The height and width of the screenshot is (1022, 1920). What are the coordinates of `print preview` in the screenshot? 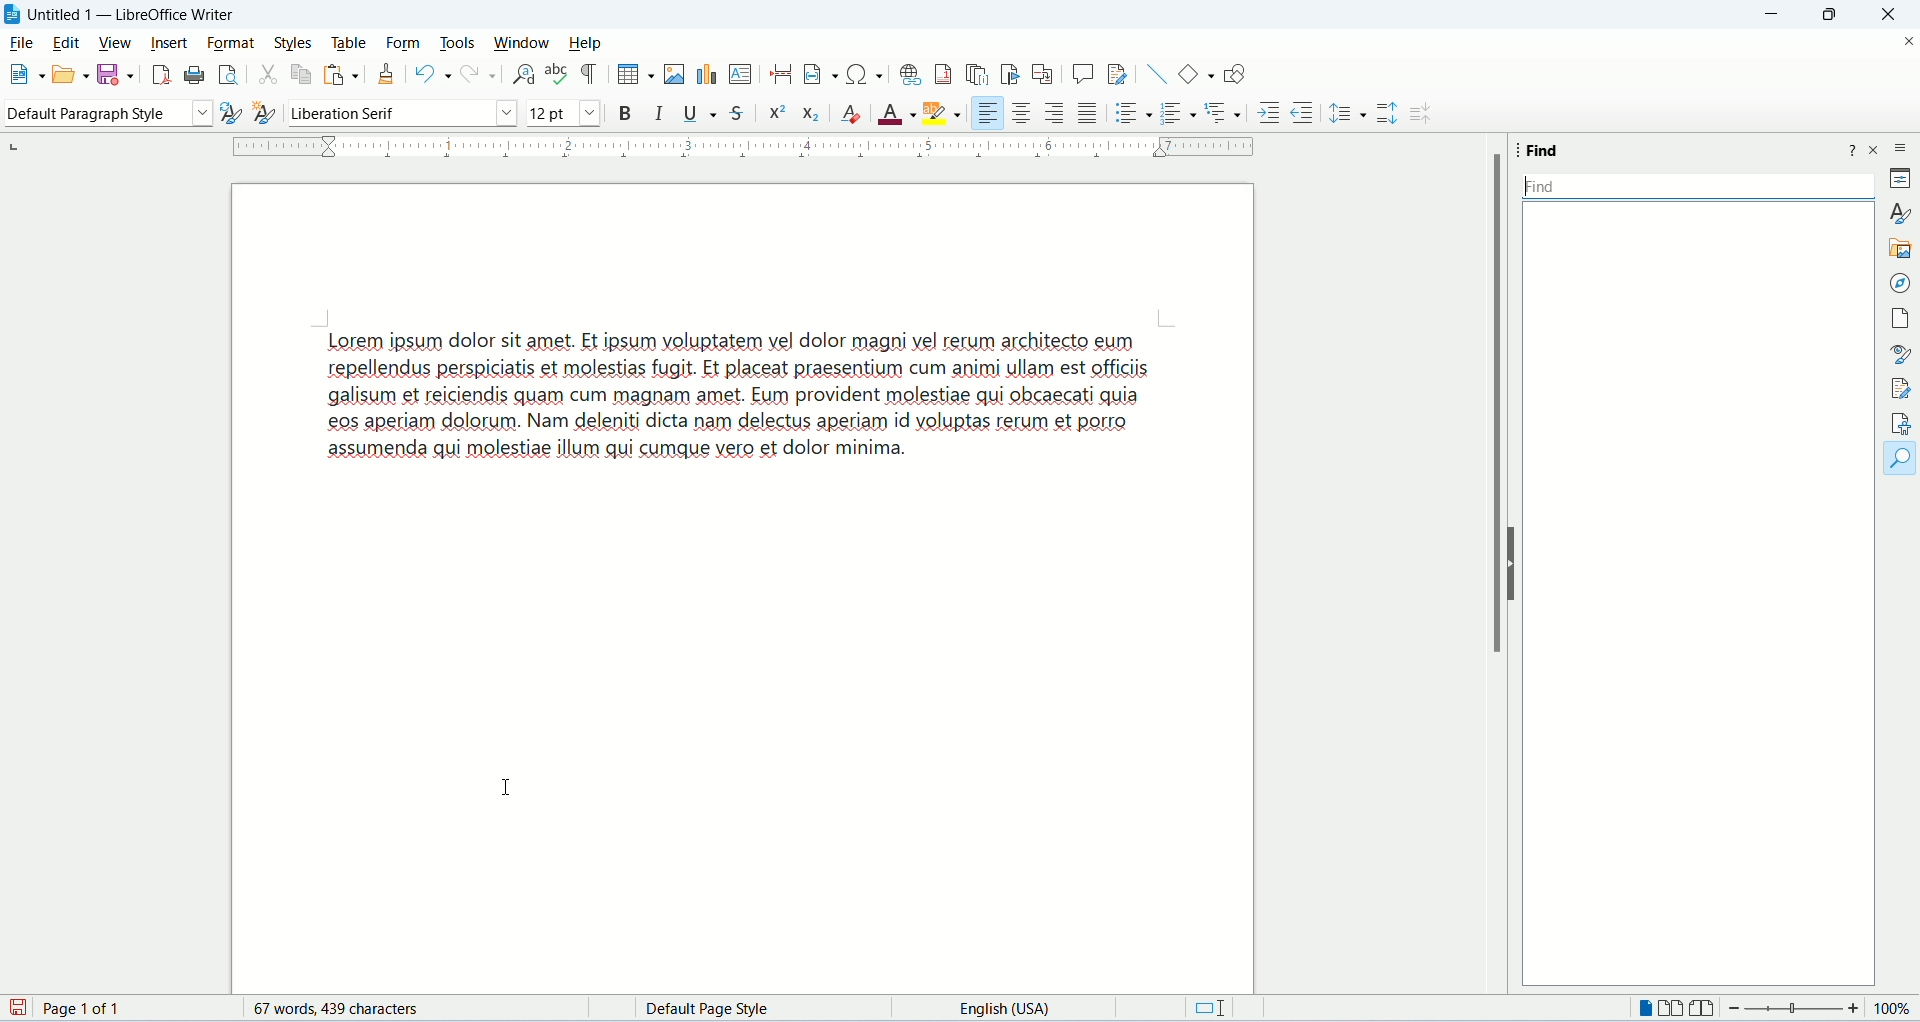 It's located at (227, 77).